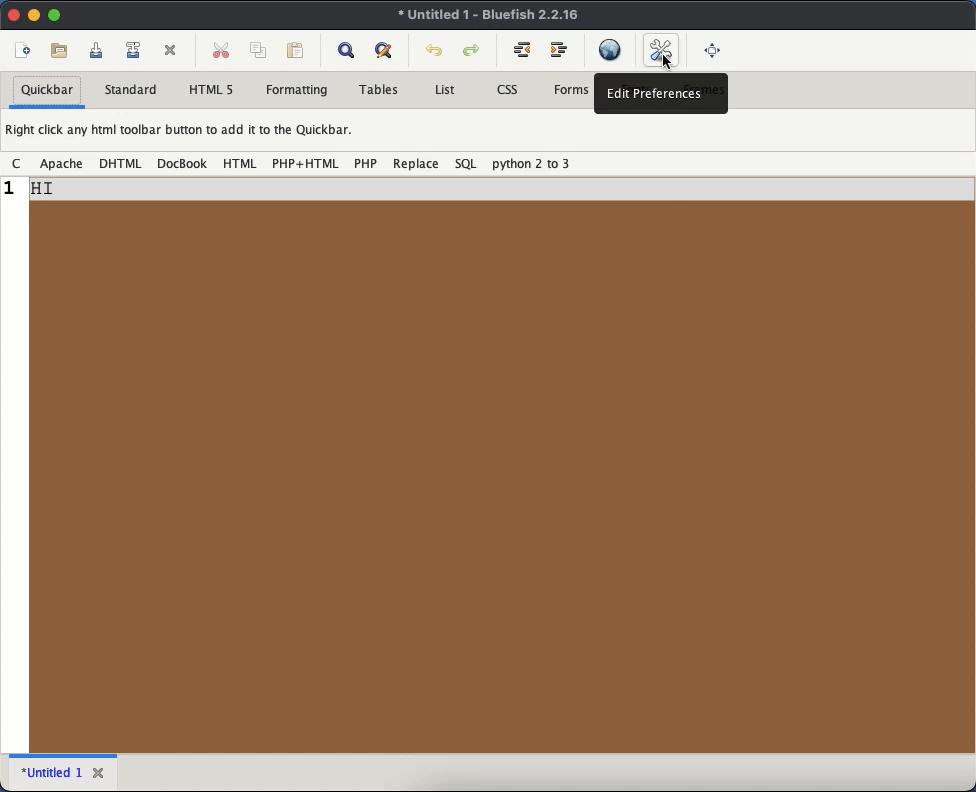  I want to click on paste, so click(297, 49).